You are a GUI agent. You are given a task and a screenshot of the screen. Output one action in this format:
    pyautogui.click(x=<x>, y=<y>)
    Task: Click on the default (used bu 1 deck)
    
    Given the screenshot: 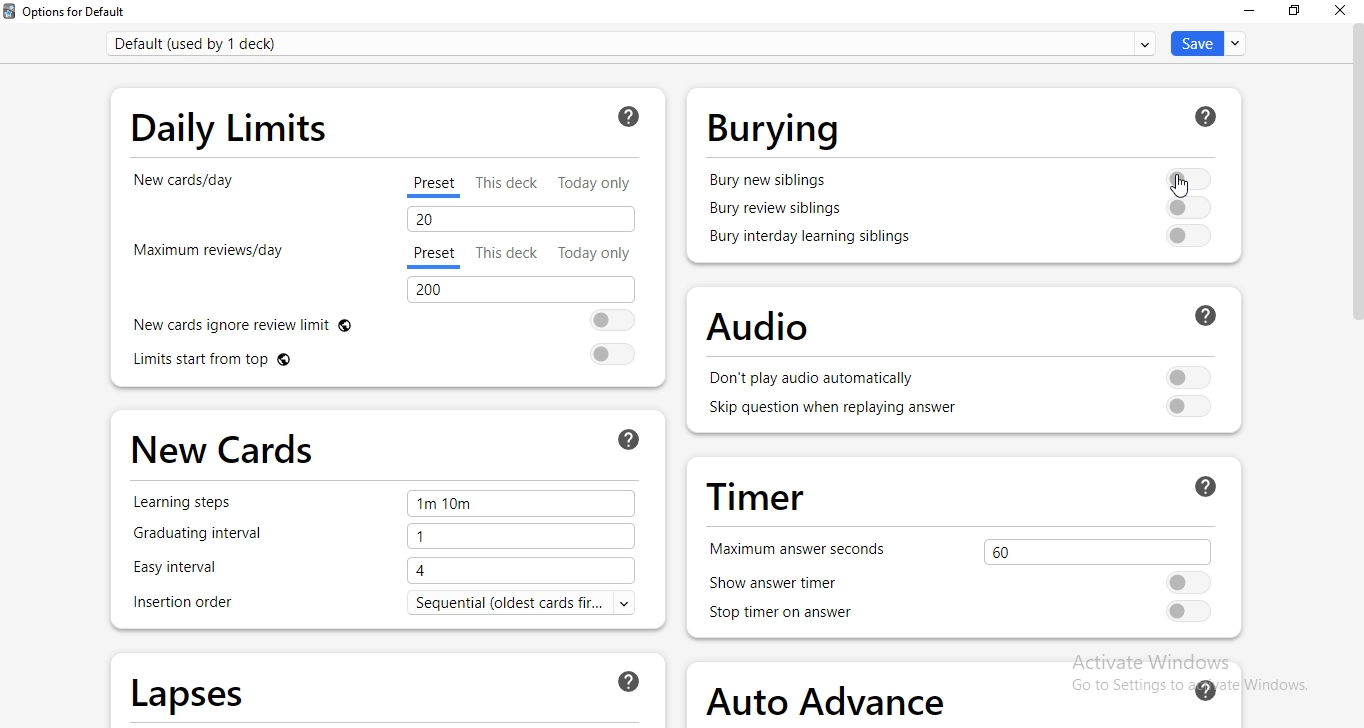 What is the action you would take?
    pyautogui.click(x=635, y=42)
    